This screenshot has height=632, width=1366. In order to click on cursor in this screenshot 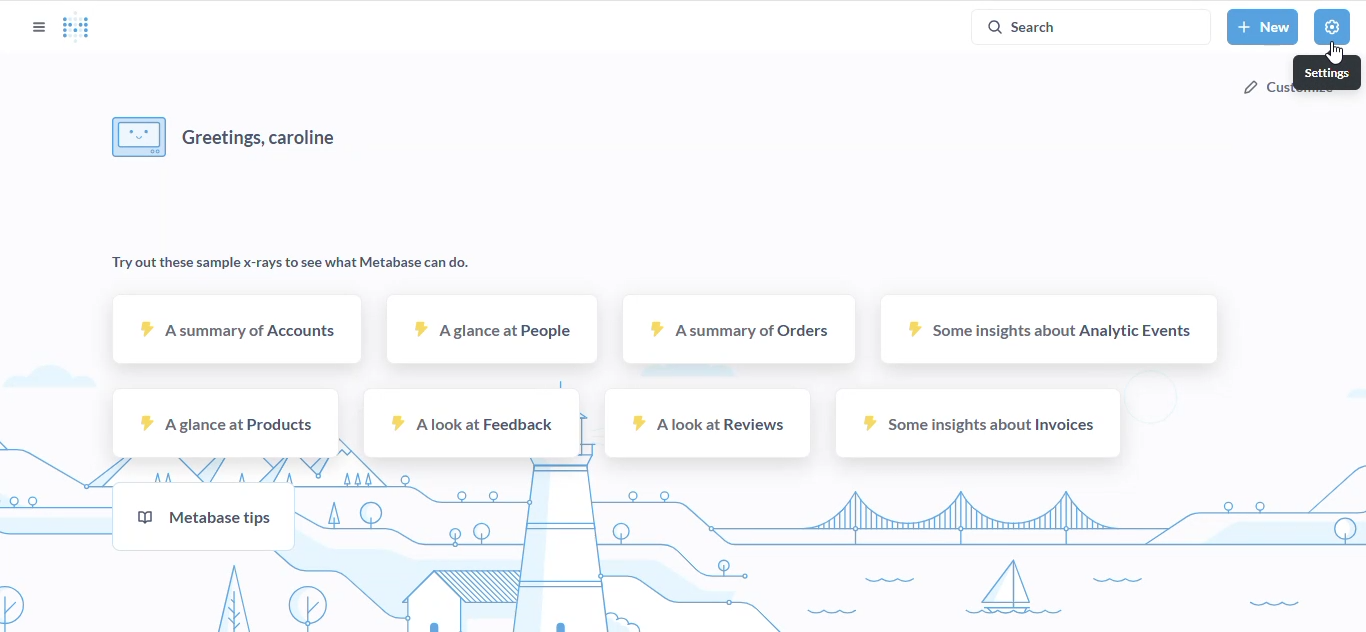, I will do `click(1334, 53)`.